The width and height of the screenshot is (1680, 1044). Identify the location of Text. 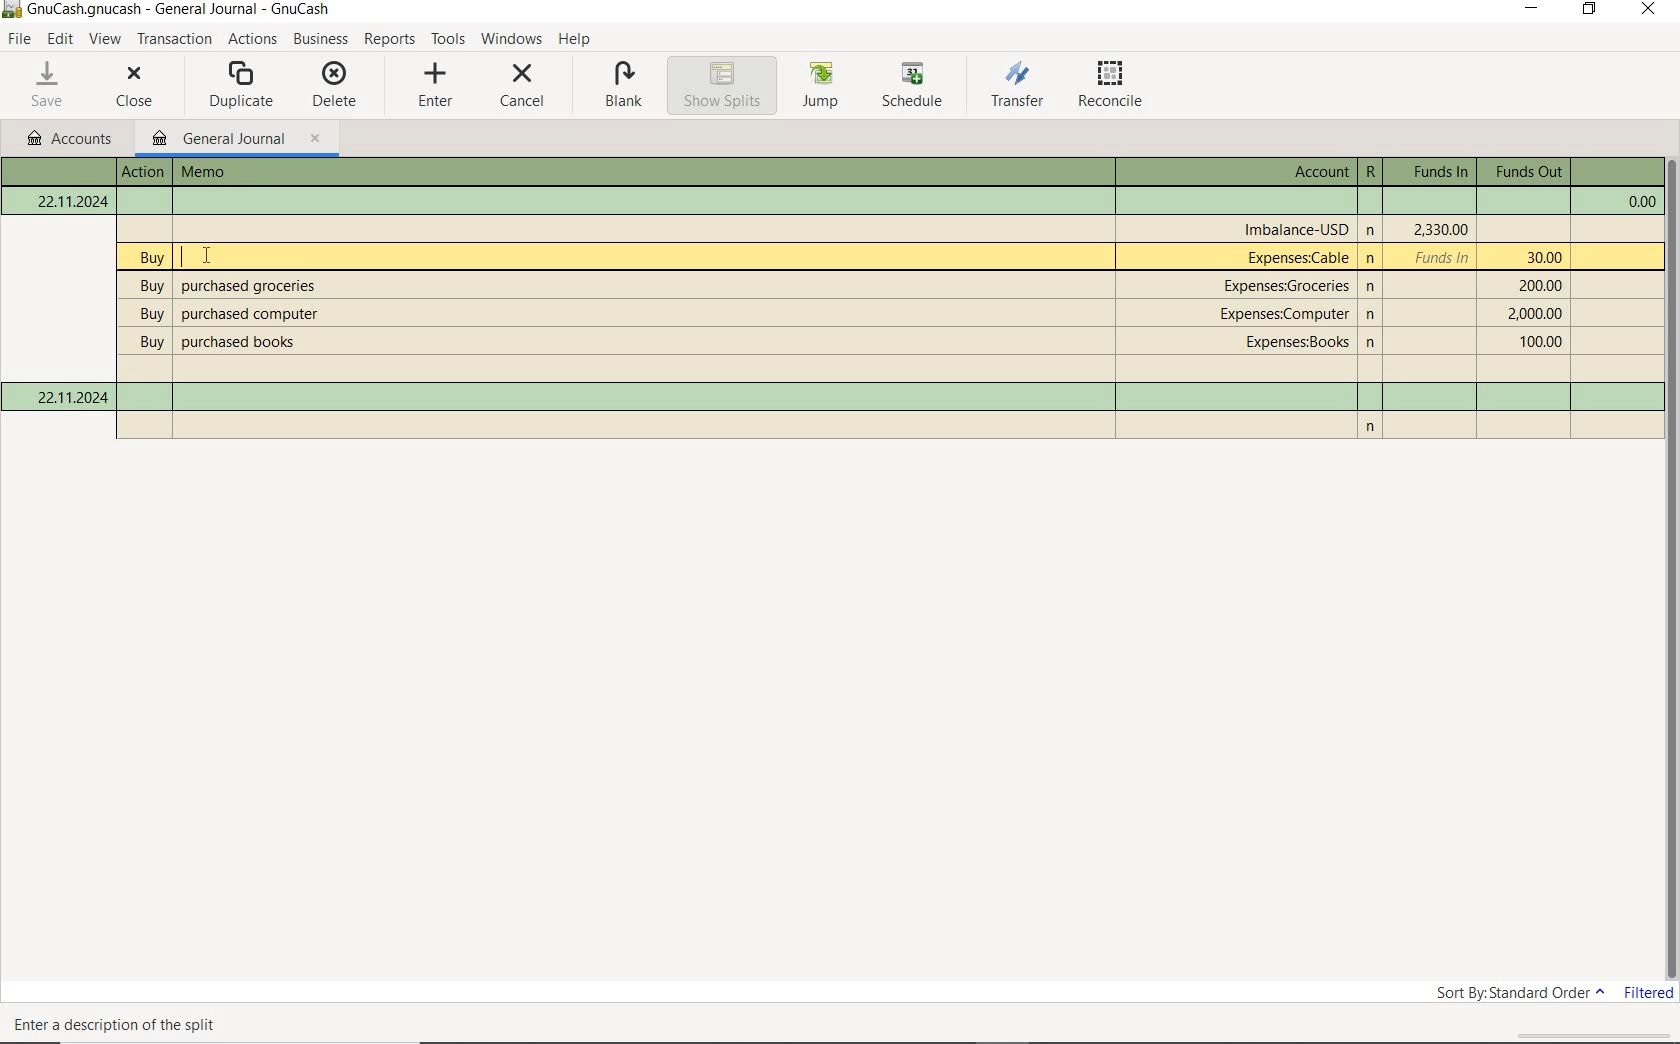
(292, 172).